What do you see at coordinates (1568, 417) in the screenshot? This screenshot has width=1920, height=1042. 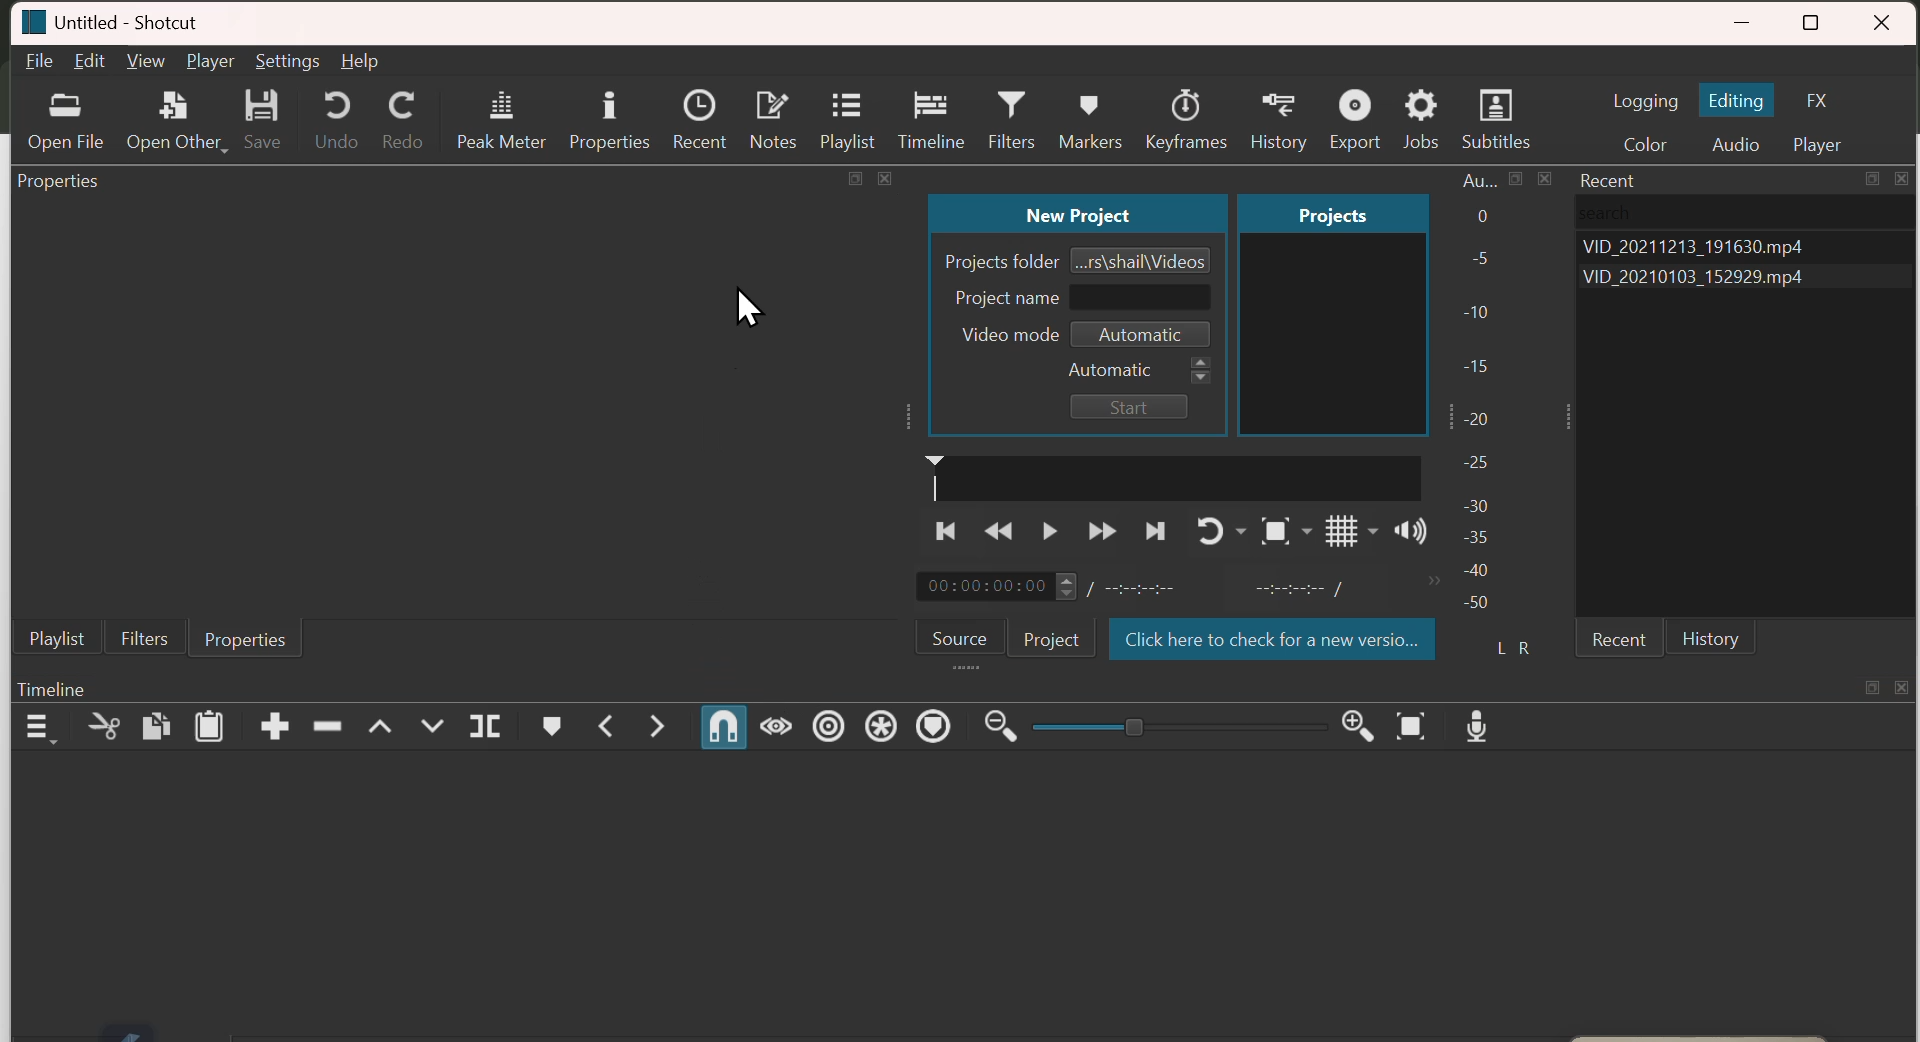 I see `Drag Handle` at bounding box center [1568, 417].